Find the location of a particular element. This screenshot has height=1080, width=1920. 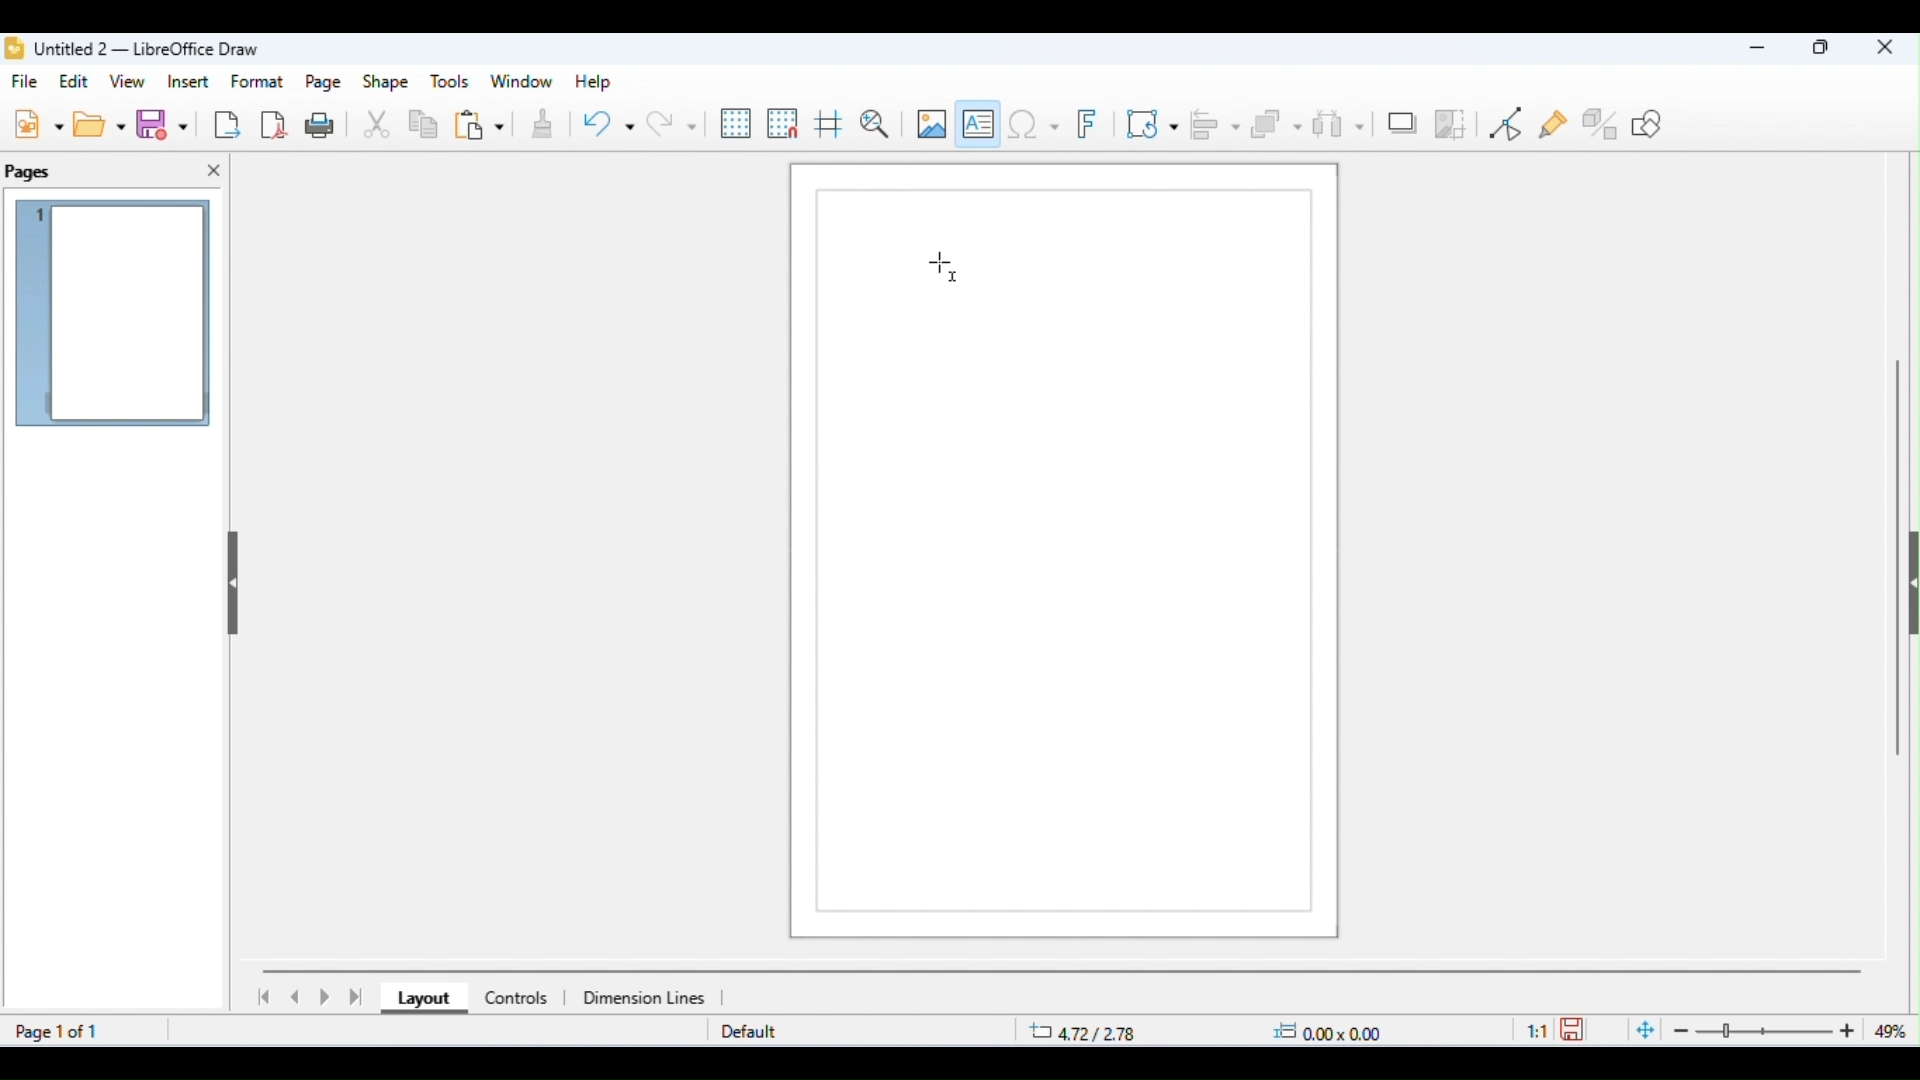

select at least three objects to distribute is located at coordinates (1339, 122).